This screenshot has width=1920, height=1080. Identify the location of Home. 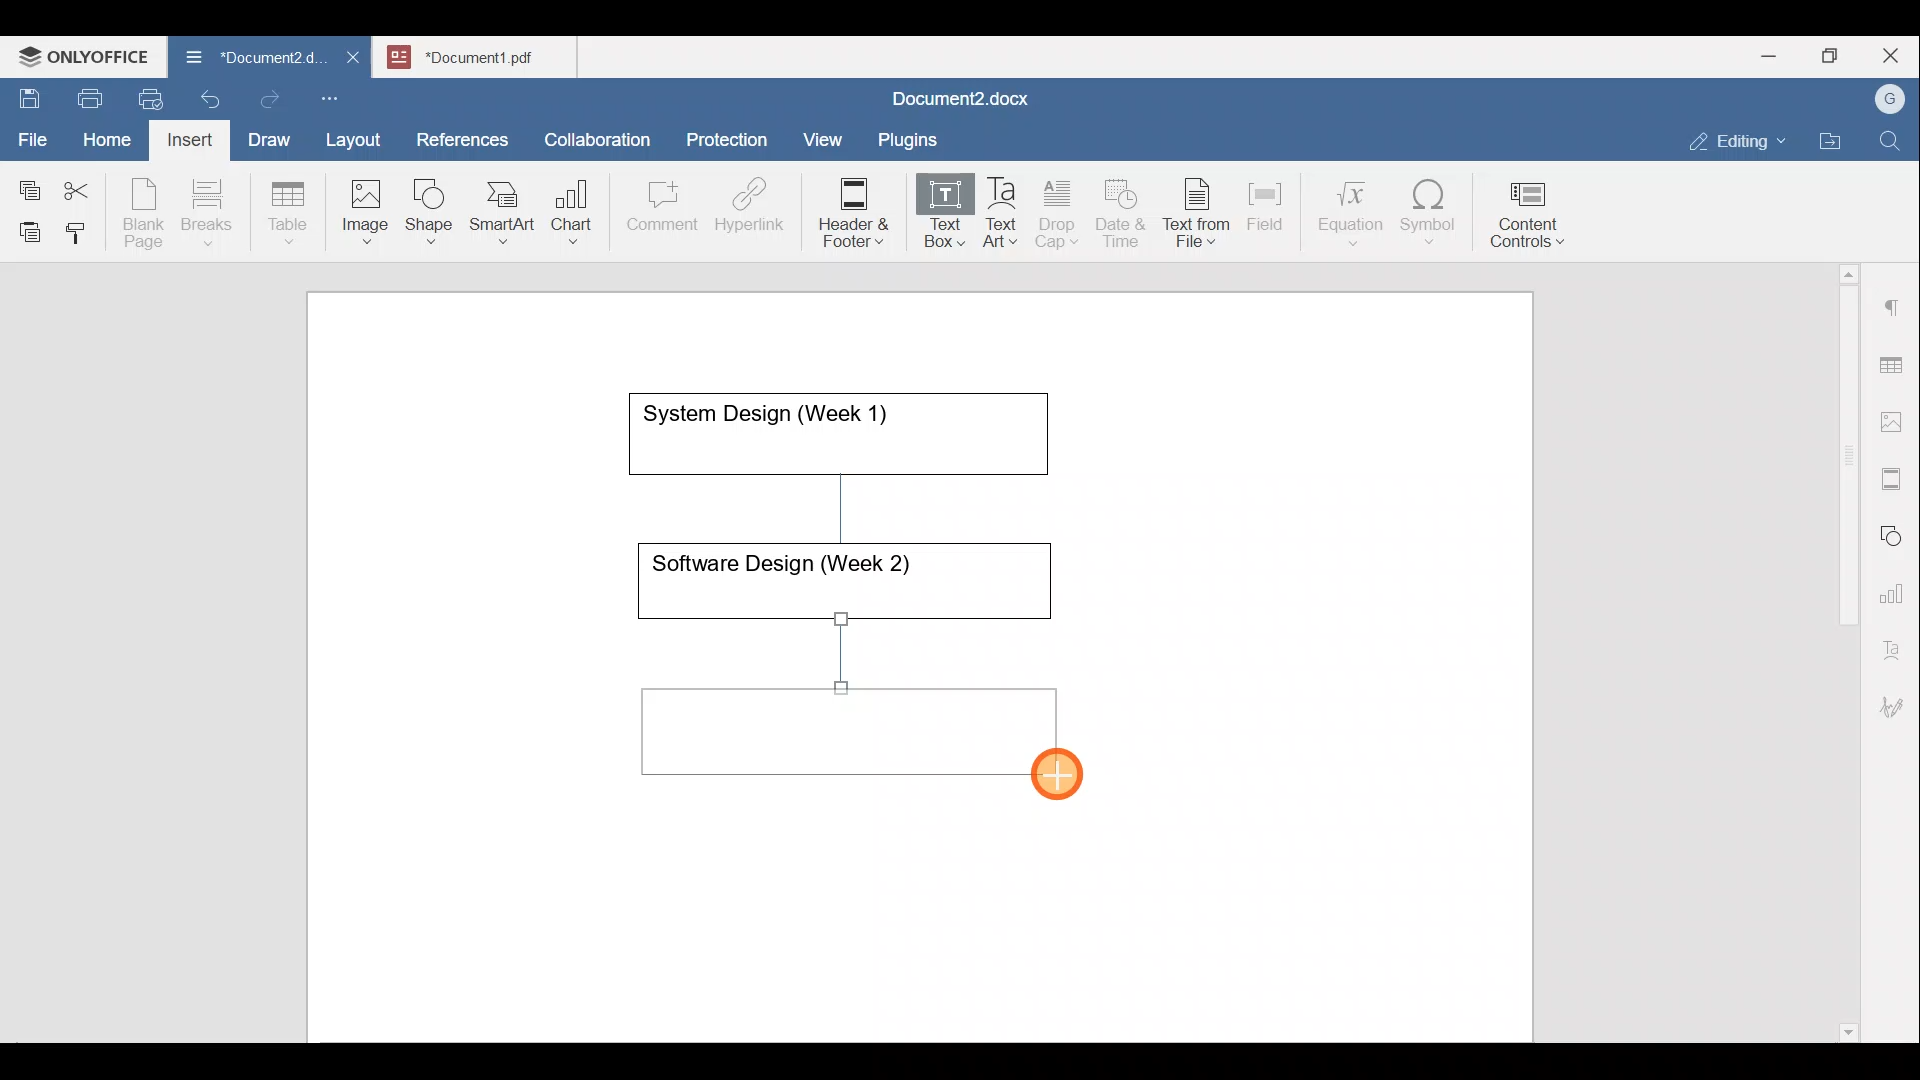
(108, 138).